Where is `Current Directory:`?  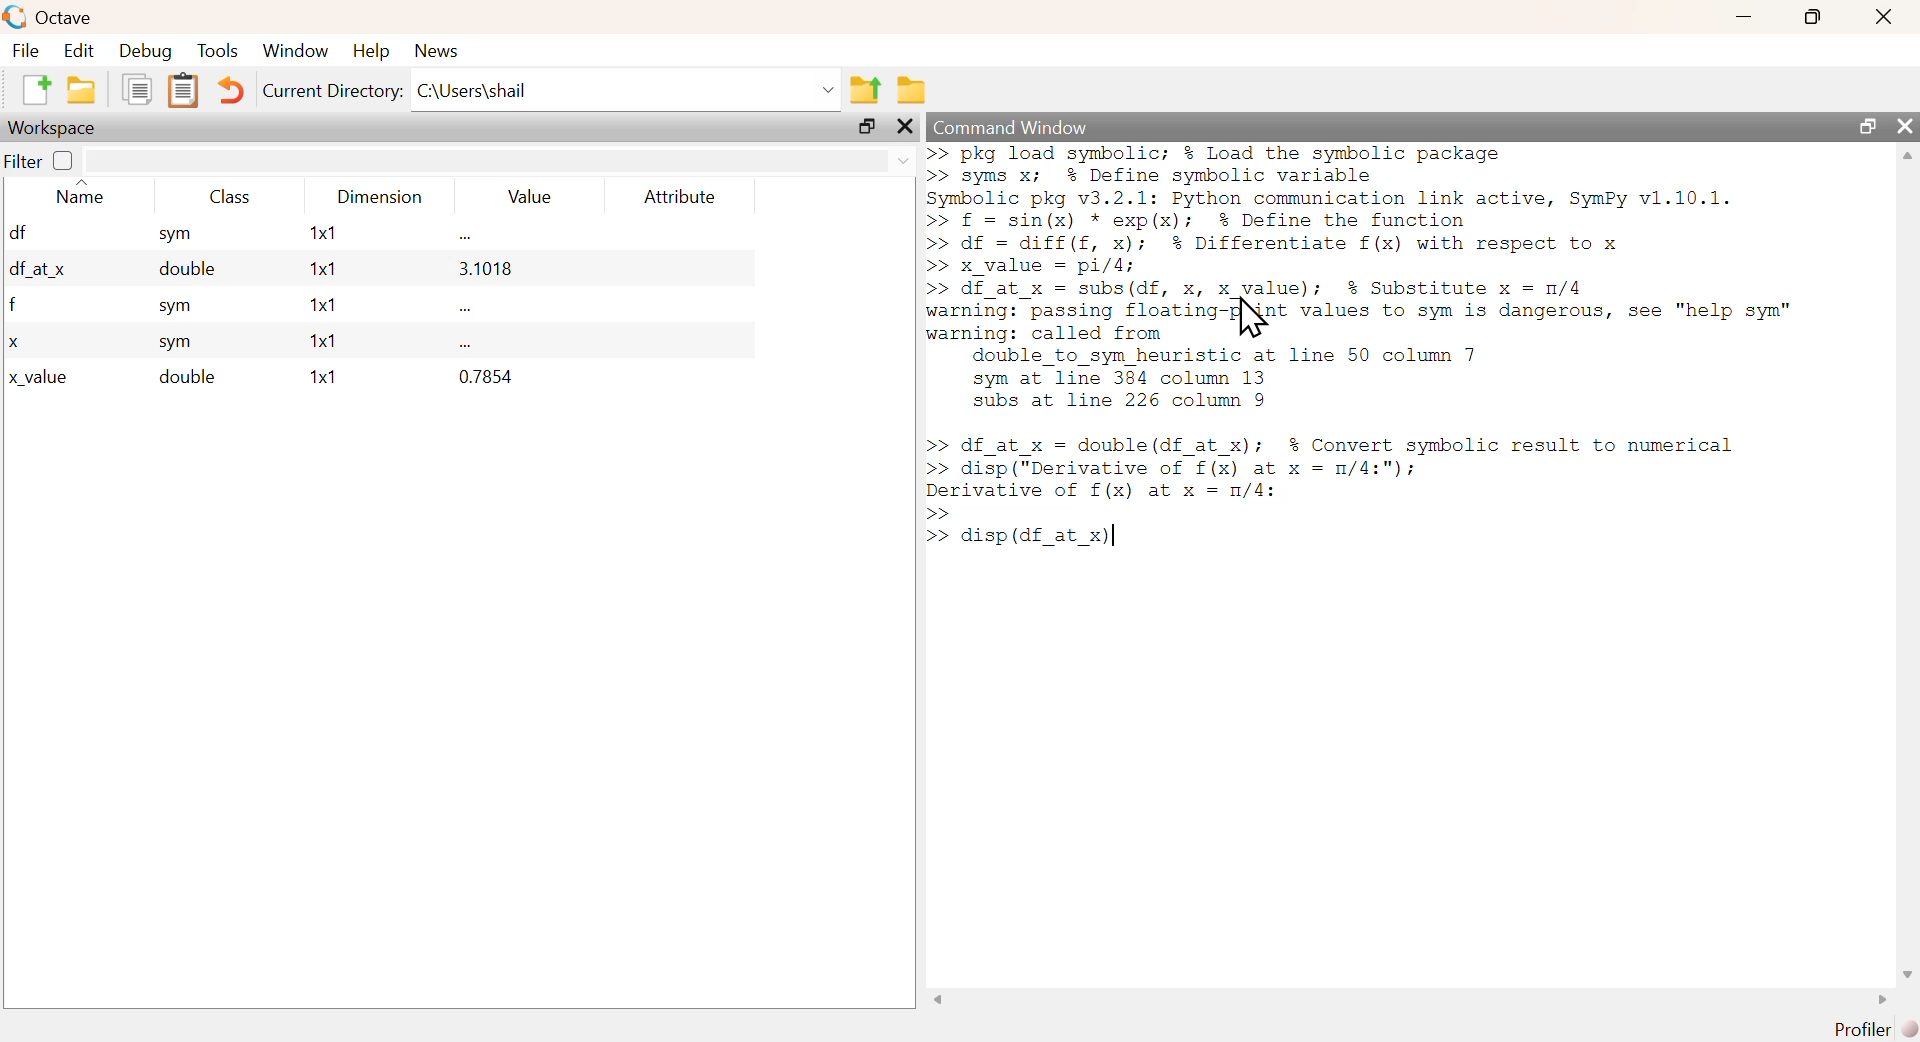
Current Directory: is located at coordinates (332, 90).